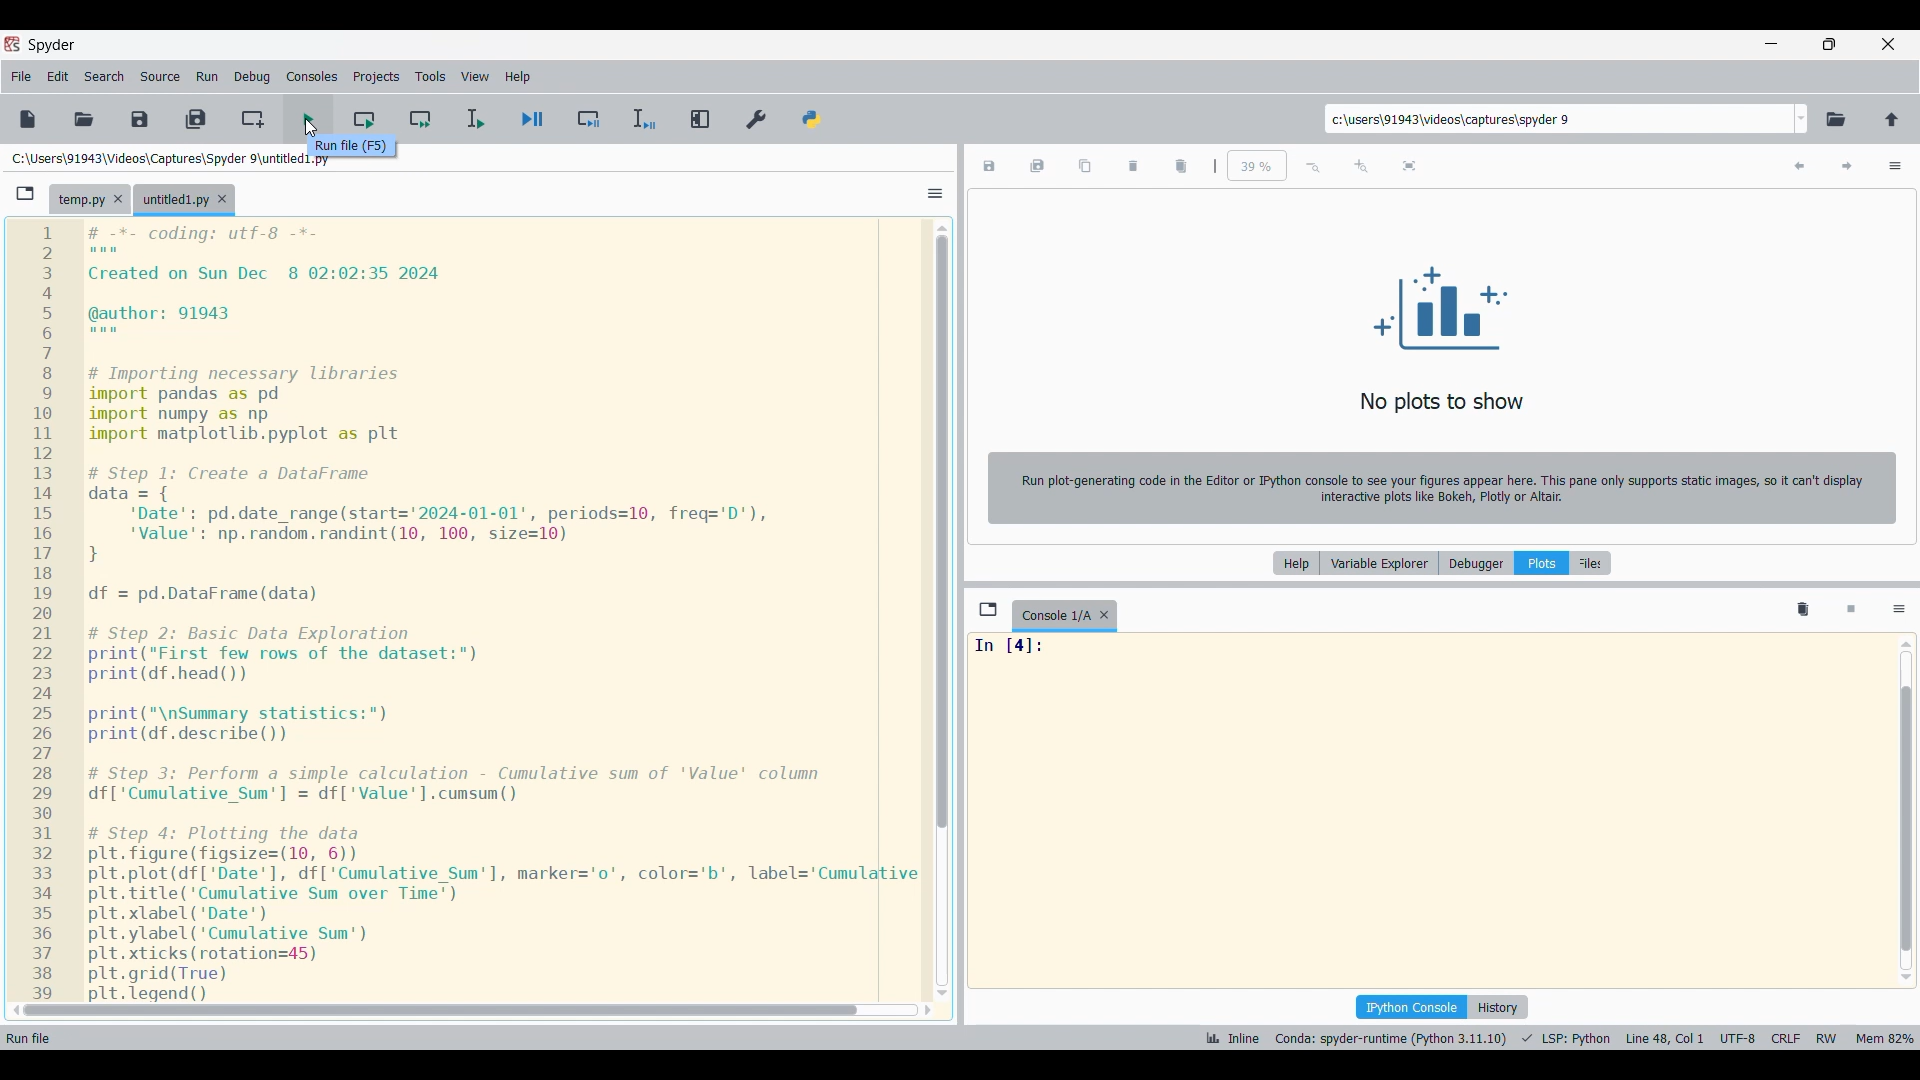  Describe the element at coordinates (1888, 44) in the screenshot. I see `Close interface` at that location.